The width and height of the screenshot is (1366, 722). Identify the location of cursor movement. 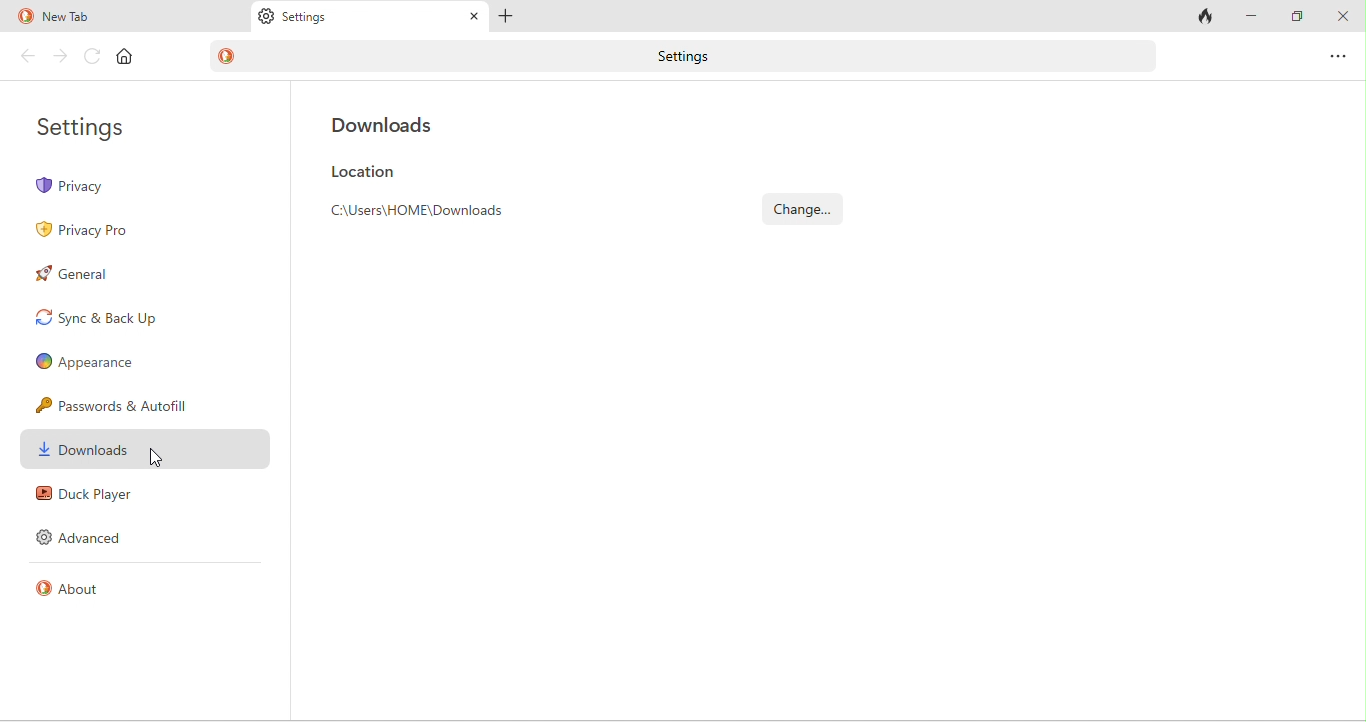
(165, 454).